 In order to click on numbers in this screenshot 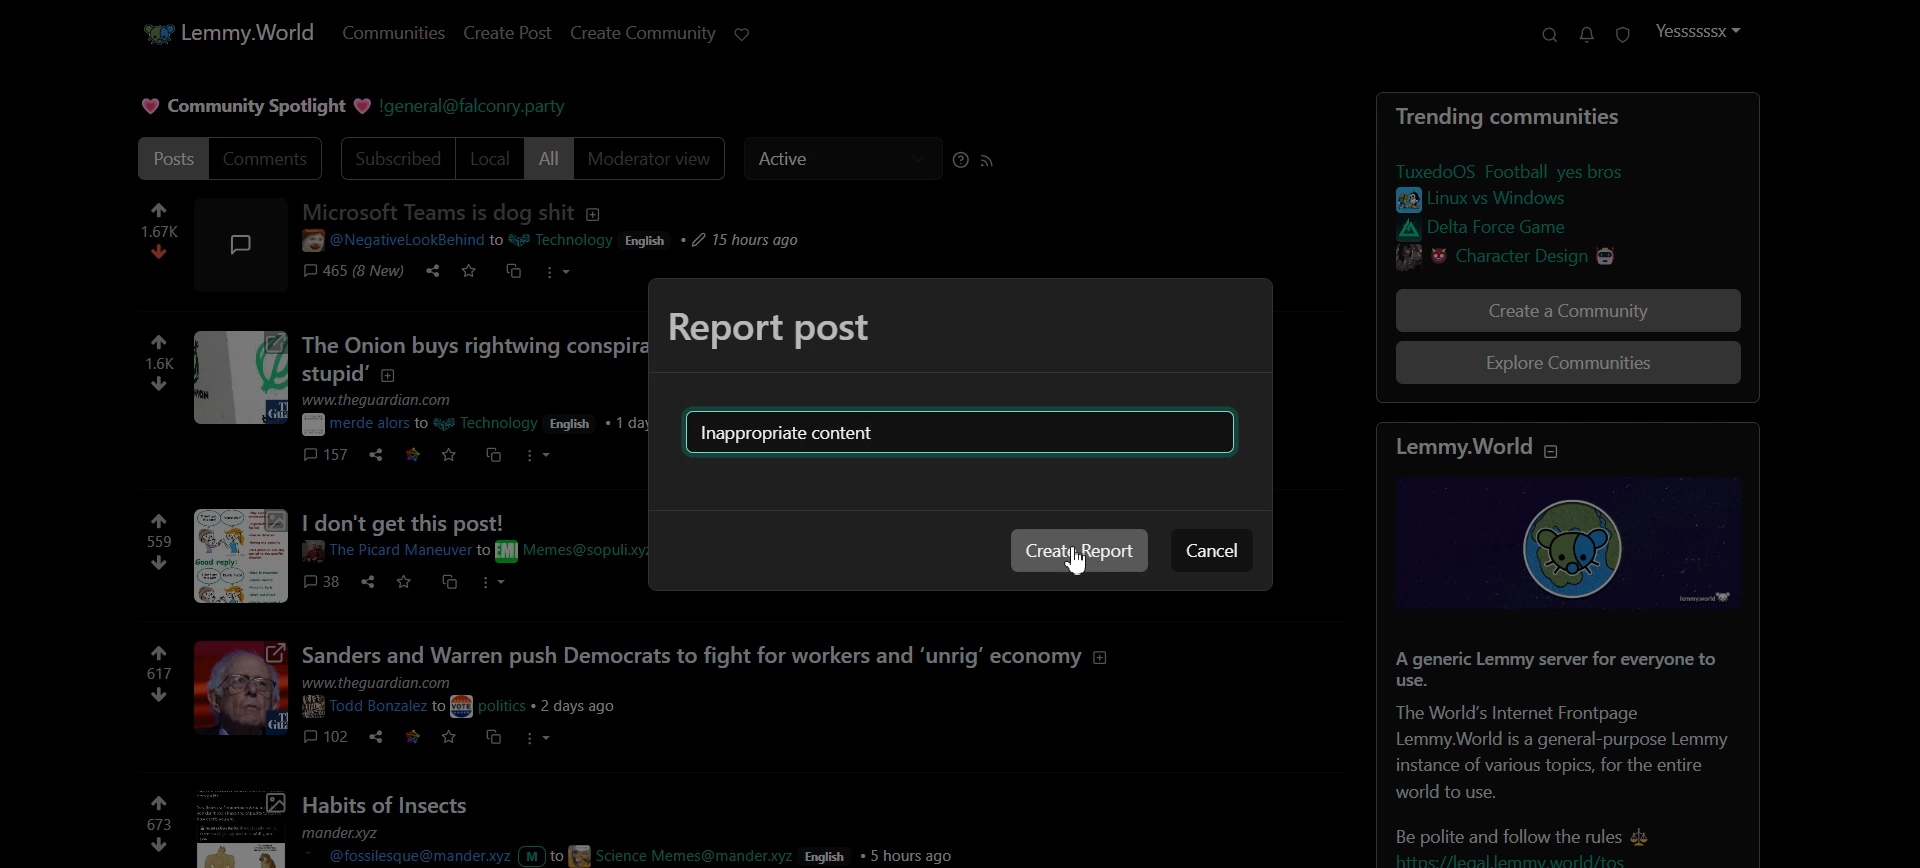, I will do `click(158, 826)`.